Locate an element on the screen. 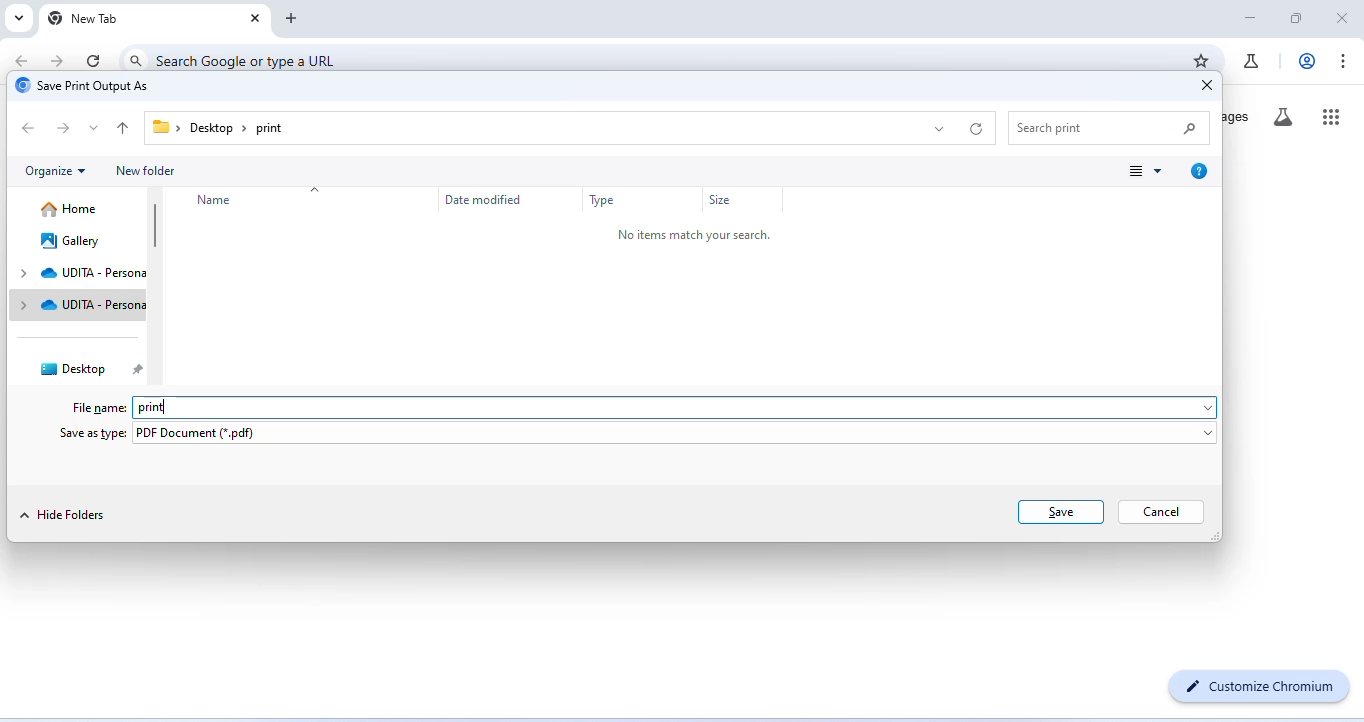  add book marks is located at coordinates (1200, 60).